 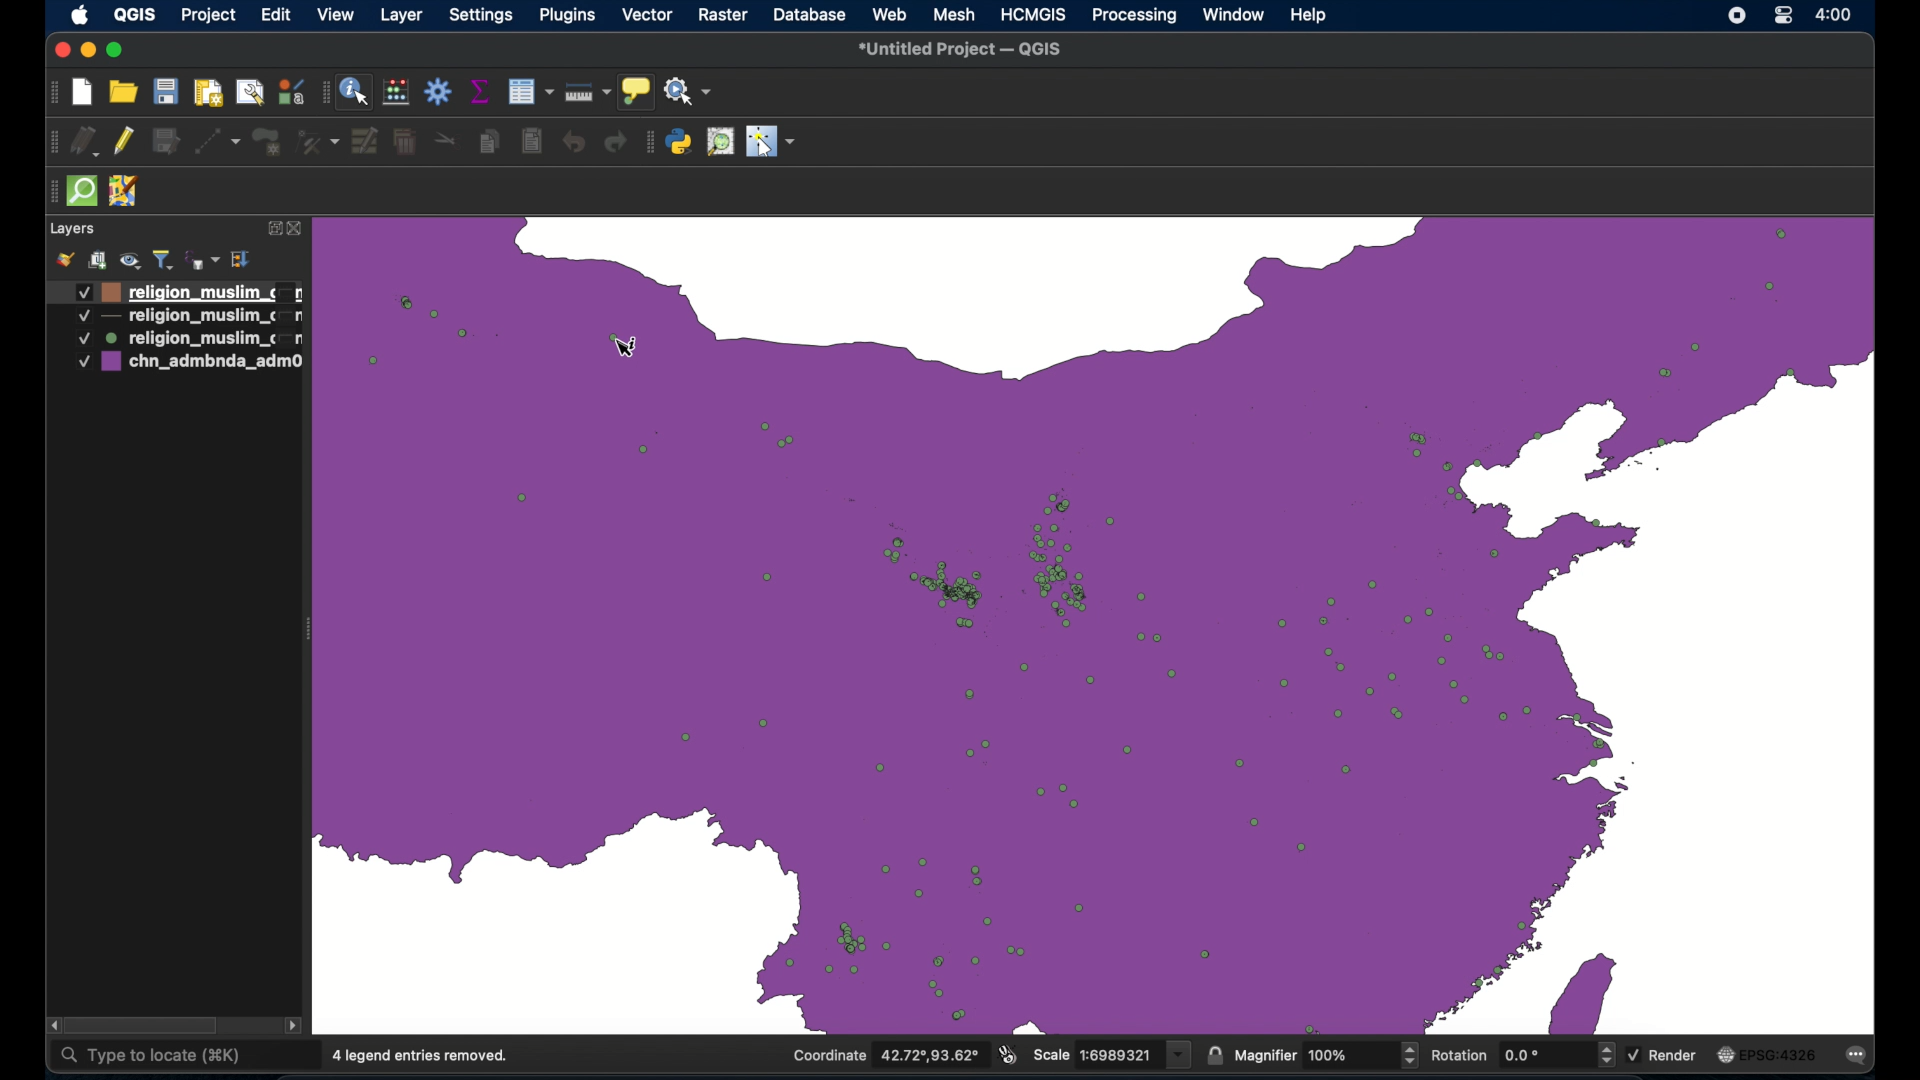 I want to click on rotation, so click(x=1521, y=1054).